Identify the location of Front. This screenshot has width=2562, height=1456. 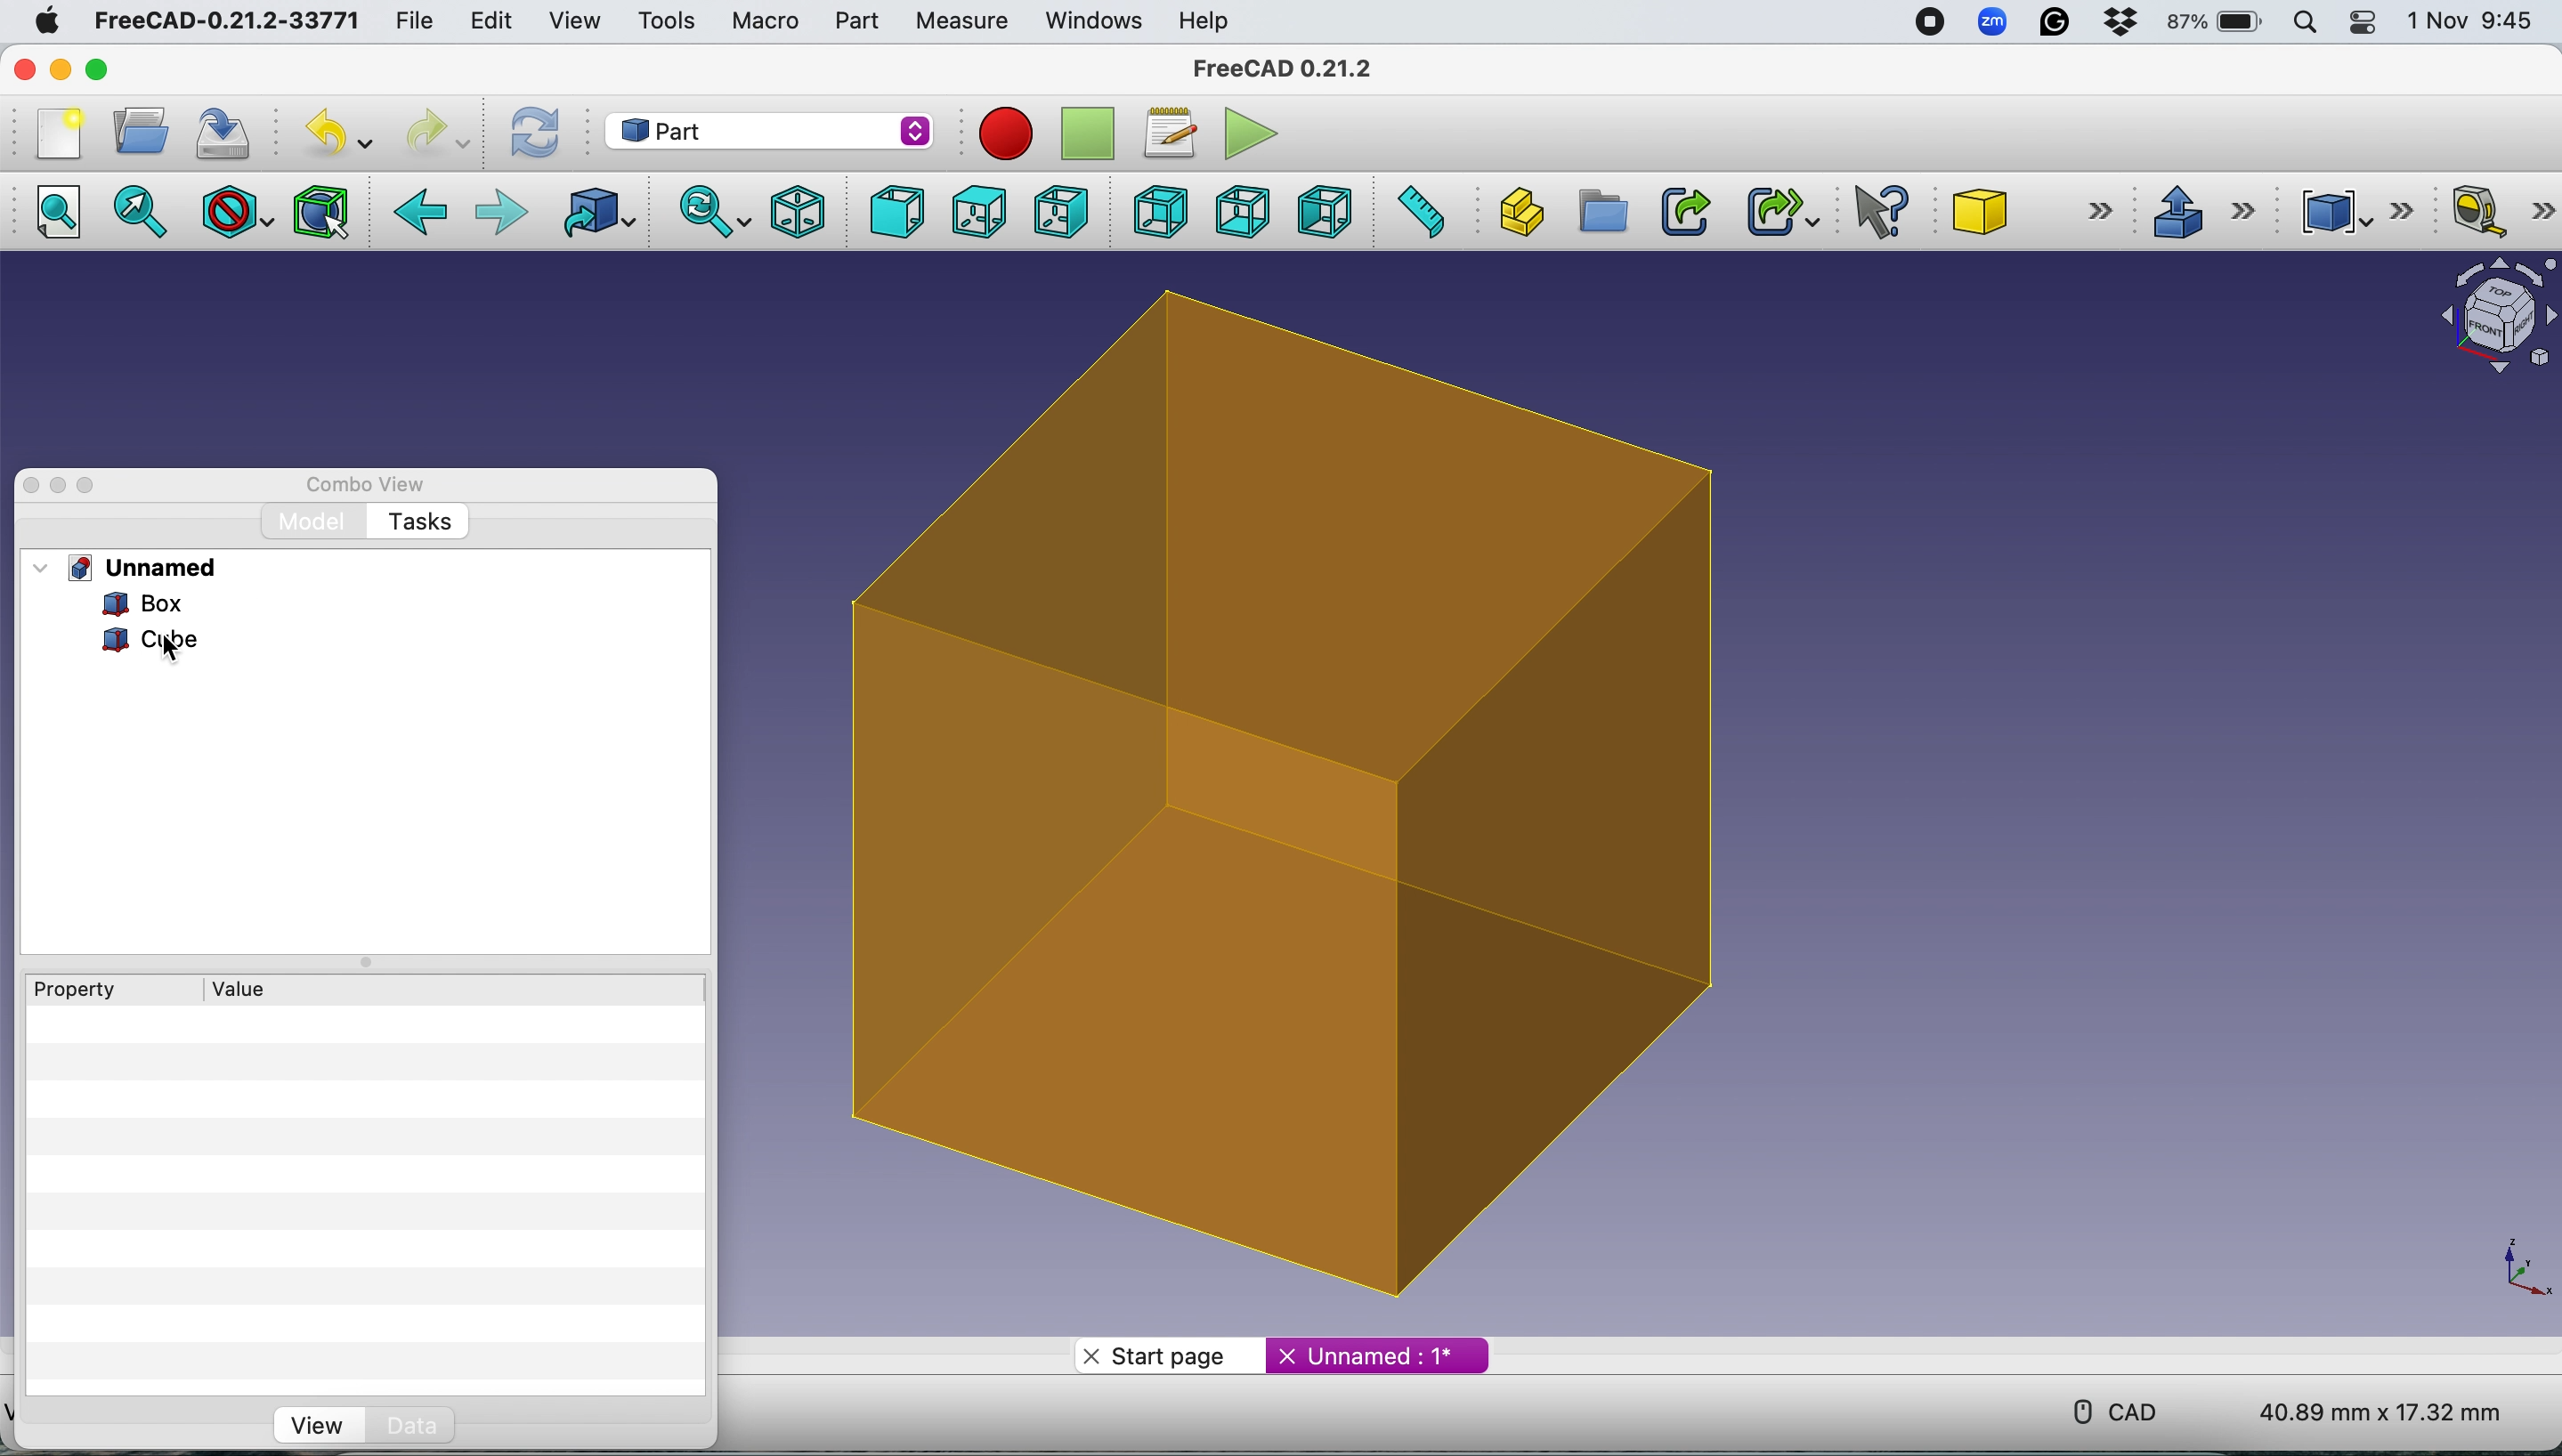
(891, 212).